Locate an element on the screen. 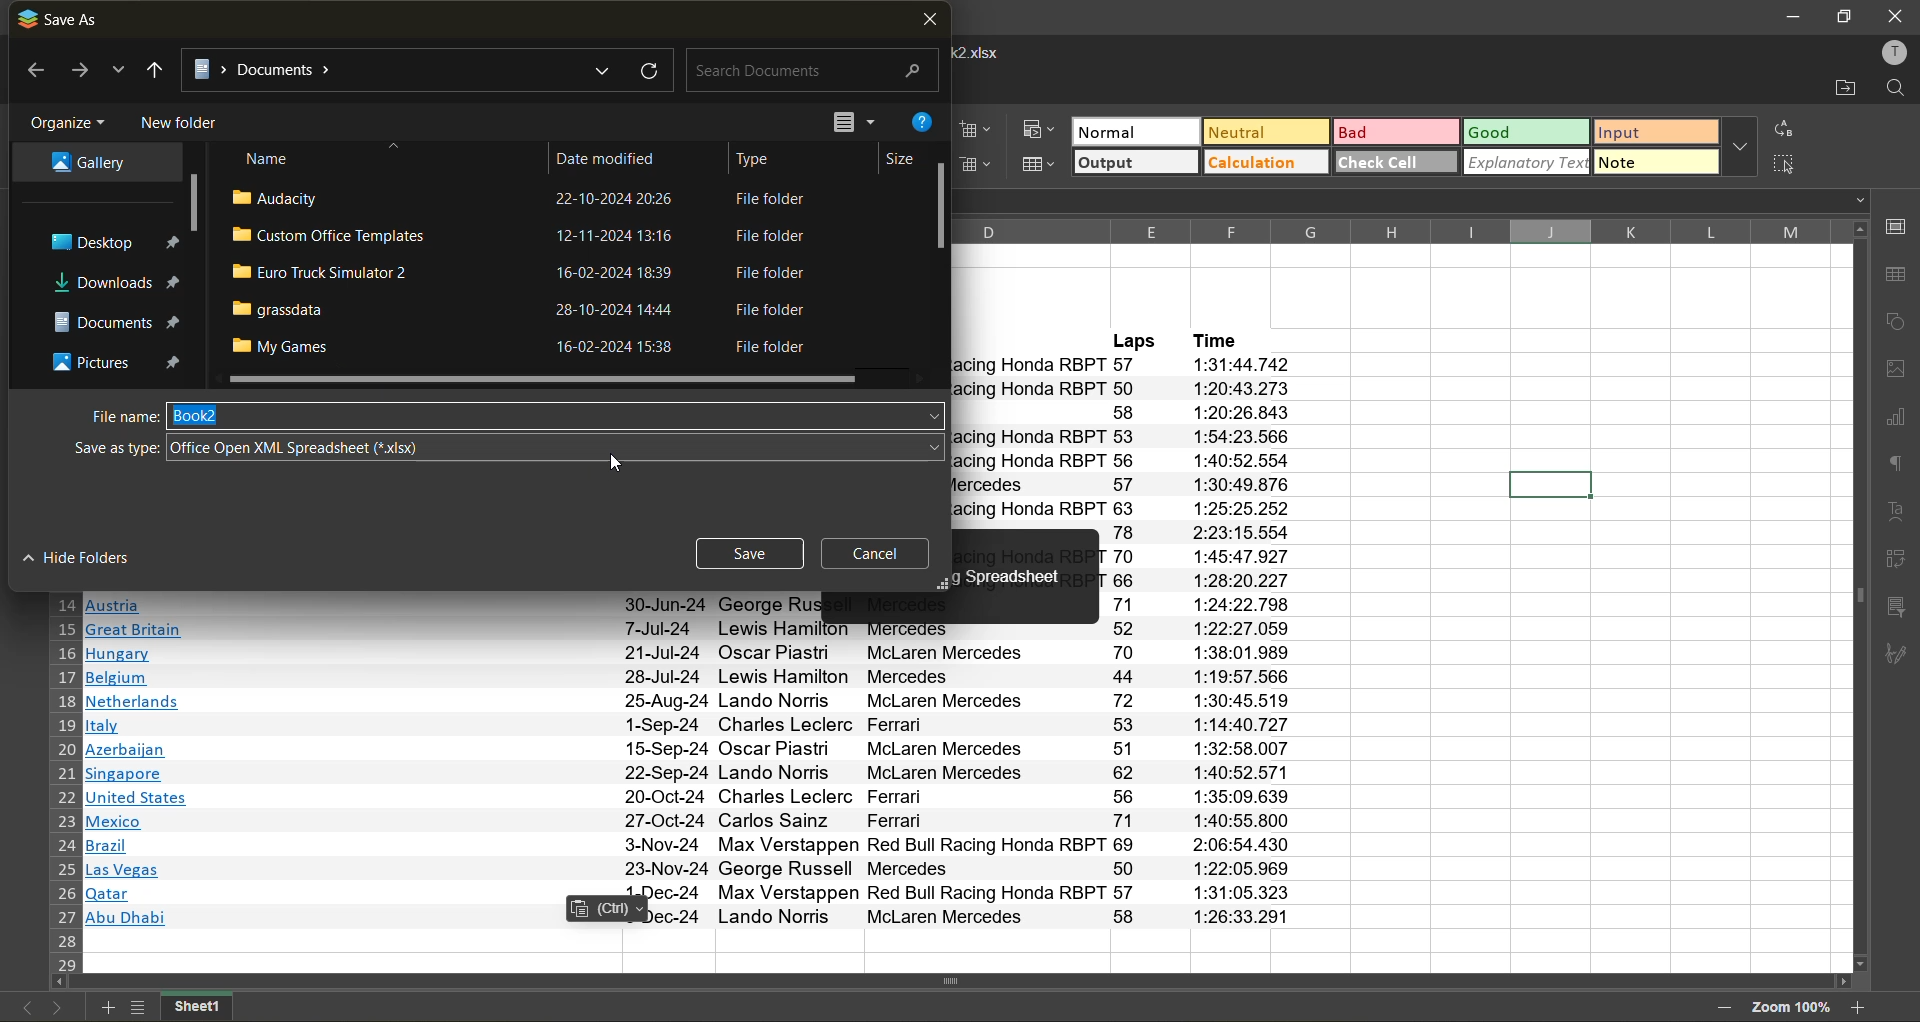 Image resolution: width=1920 pixels, height=1022 pixels. profile is located at coordinates (1894, 50).